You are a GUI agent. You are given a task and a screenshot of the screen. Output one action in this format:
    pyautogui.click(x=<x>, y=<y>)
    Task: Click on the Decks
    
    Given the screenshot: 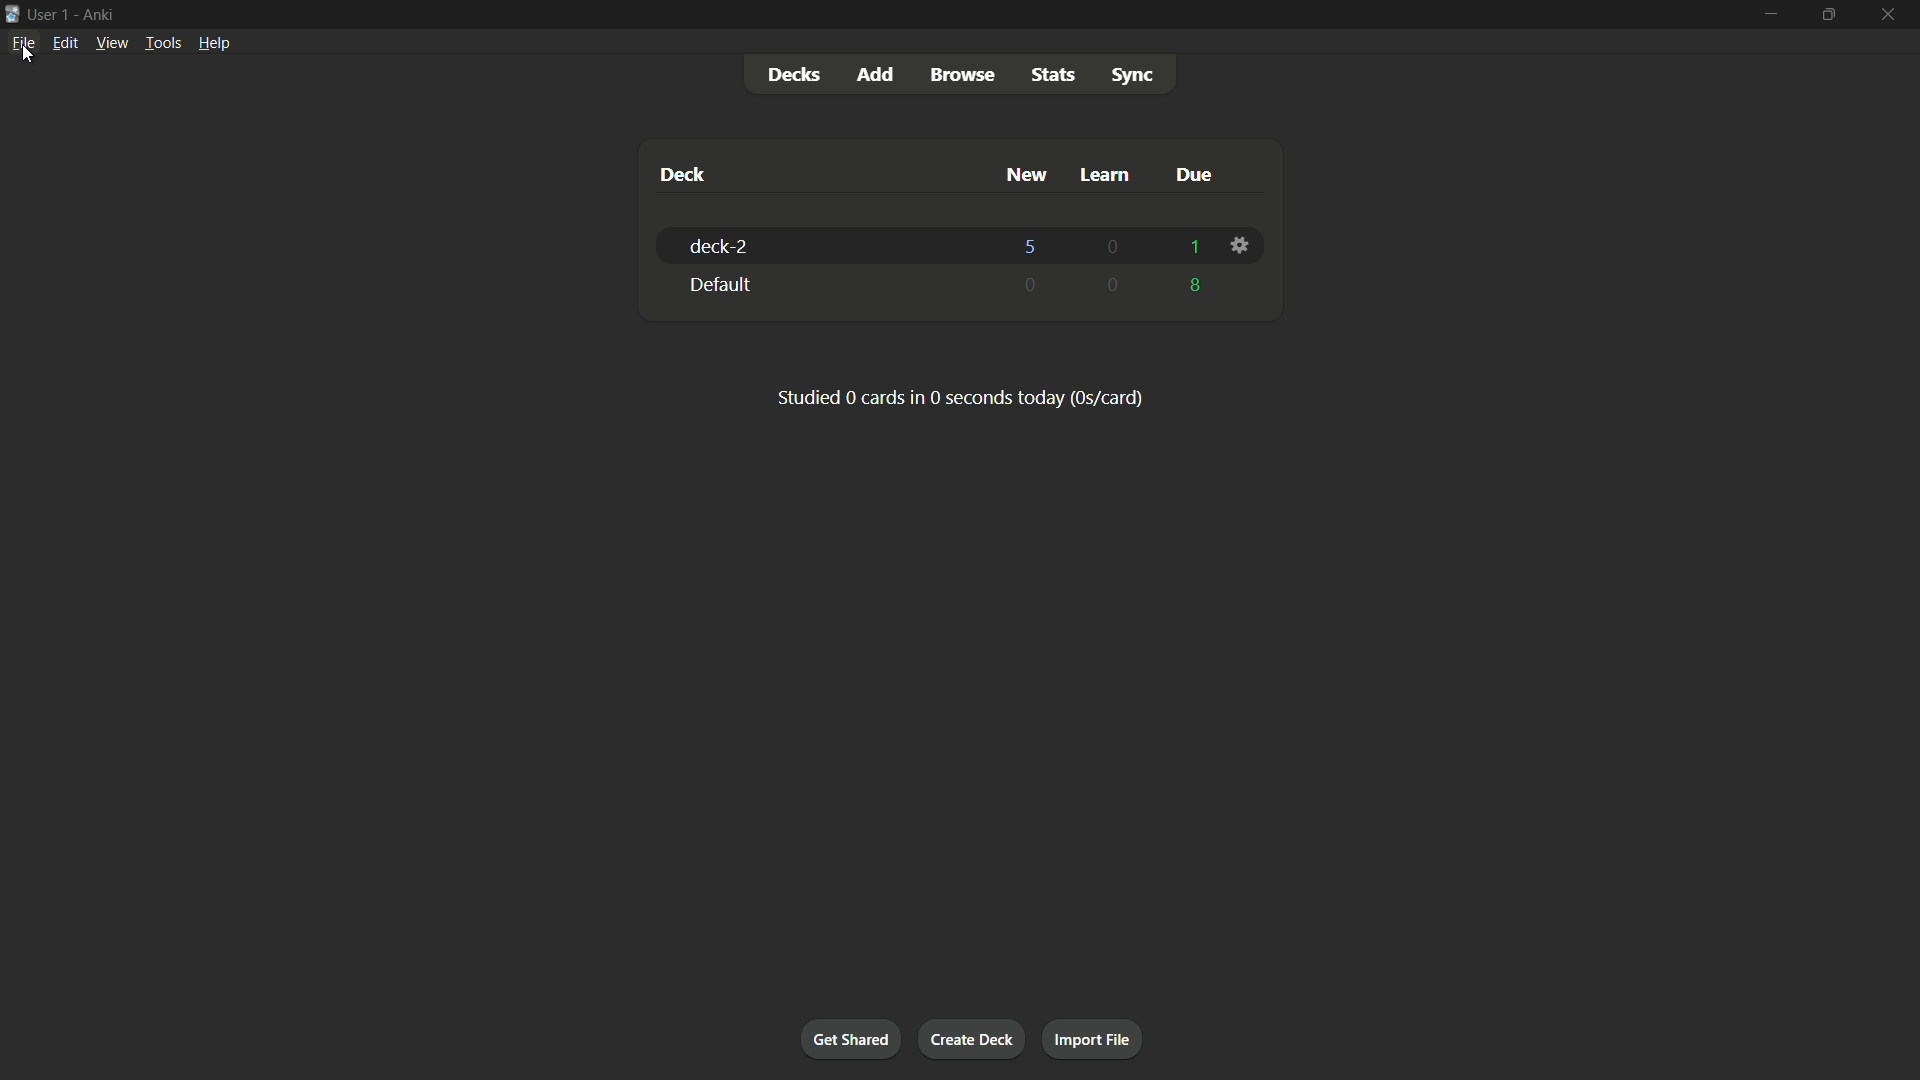 What is the action you would take?
    pyautogui.click(x=793, y=74)
    